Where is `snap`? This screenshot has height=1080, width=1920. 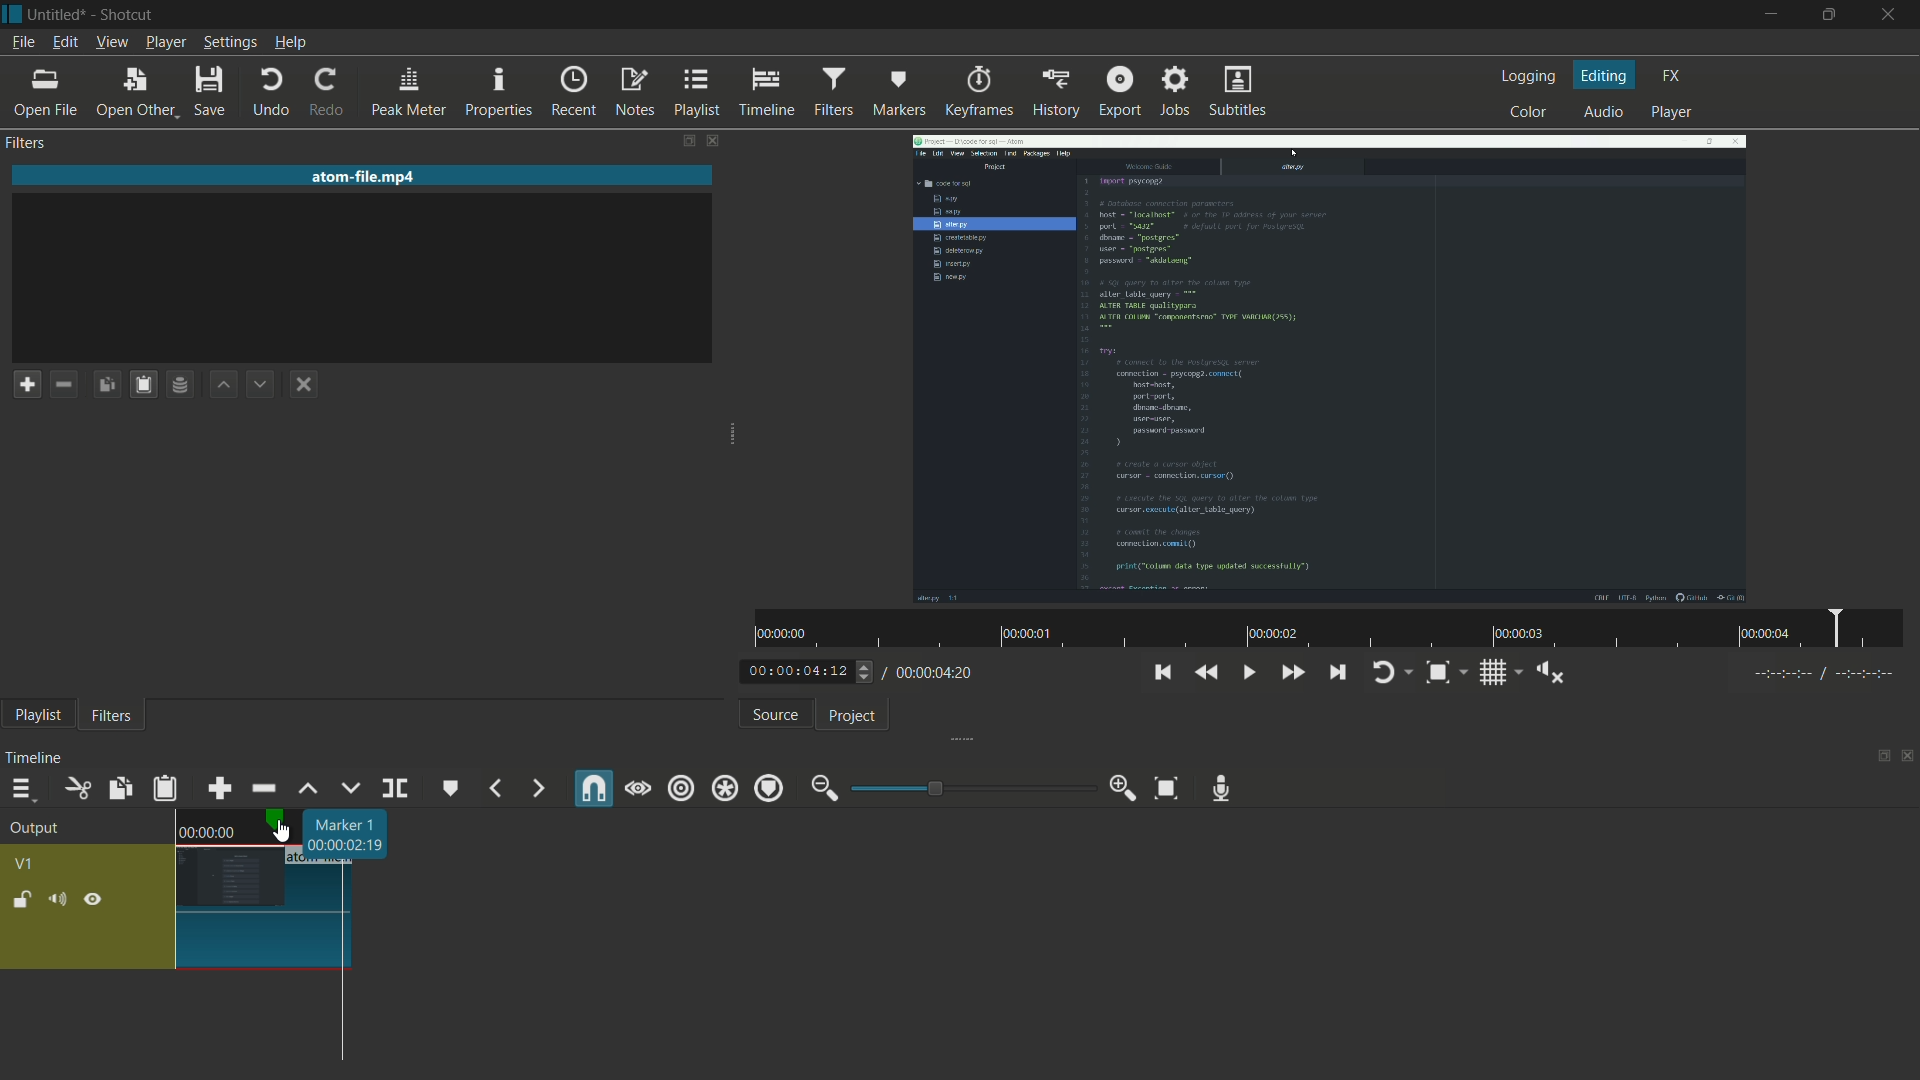 snap is located at coordinates (593, 788).